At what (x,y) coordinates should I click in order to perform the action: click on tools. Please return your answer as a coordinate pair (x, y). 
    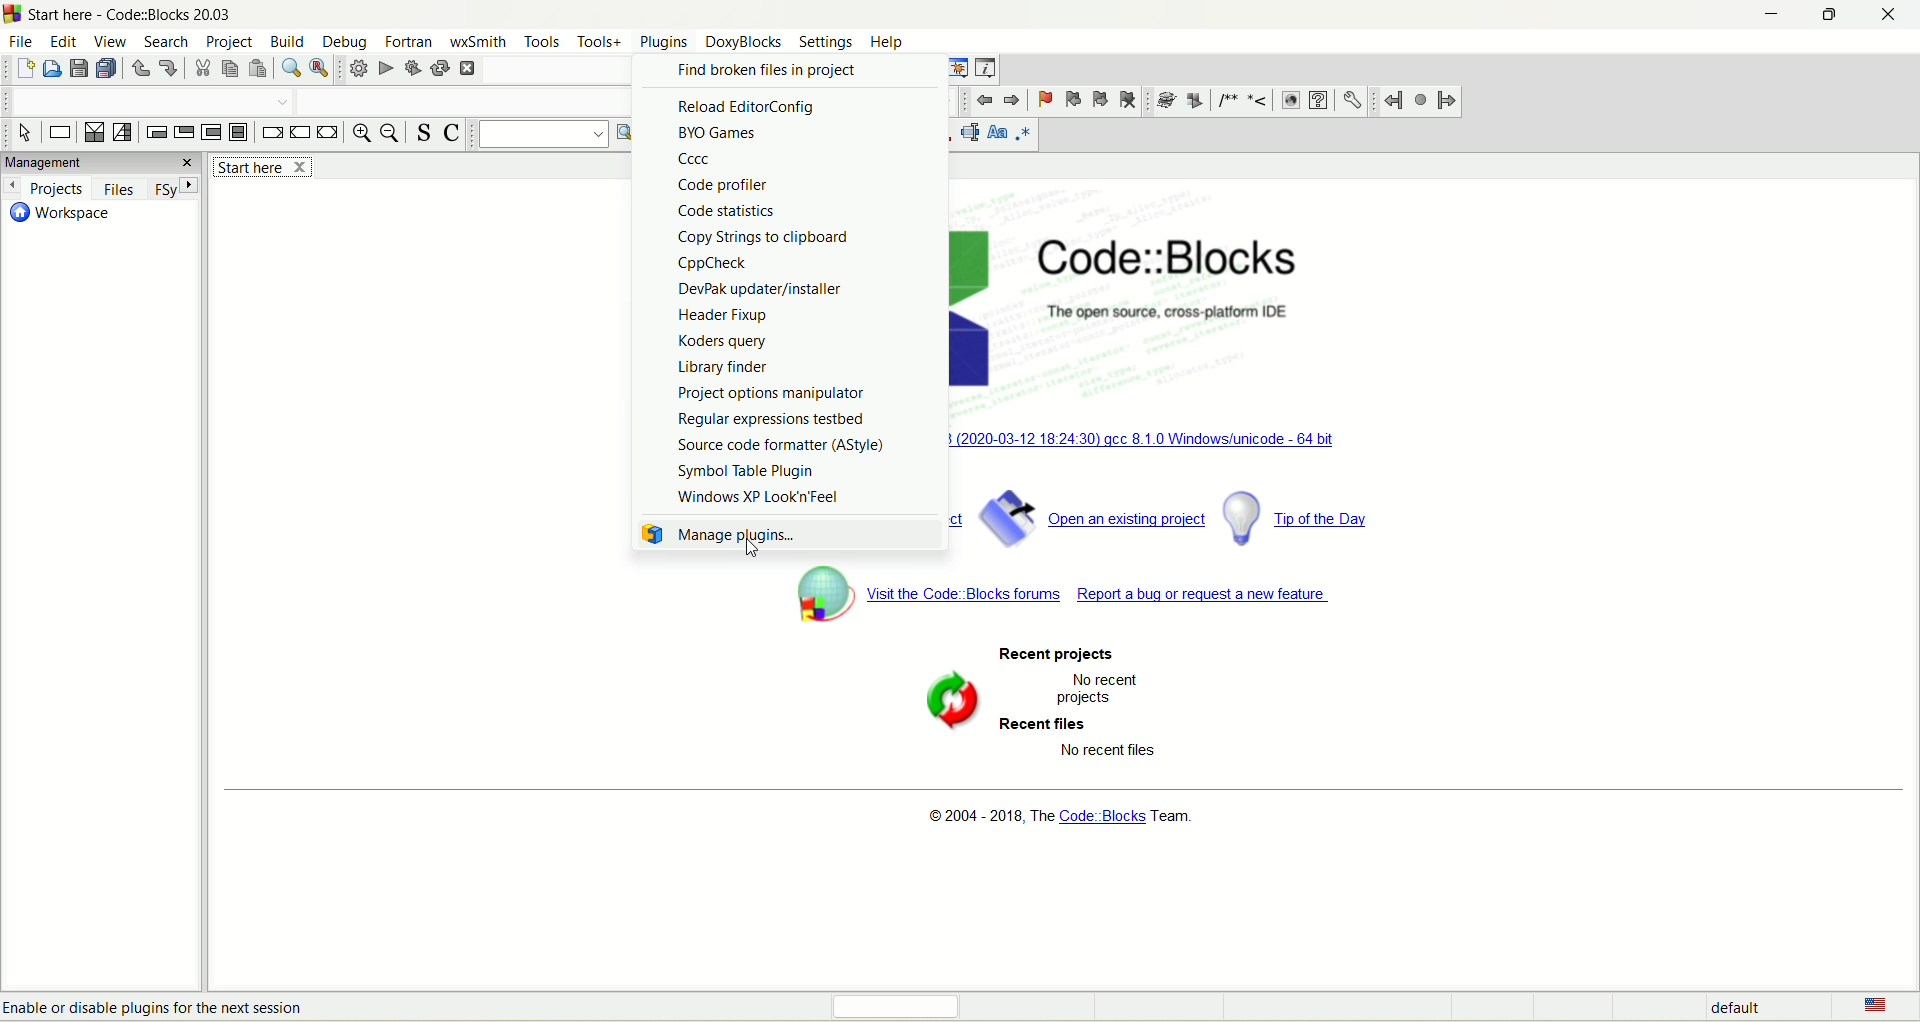
    Looking at the image, I should click on (546, 41).